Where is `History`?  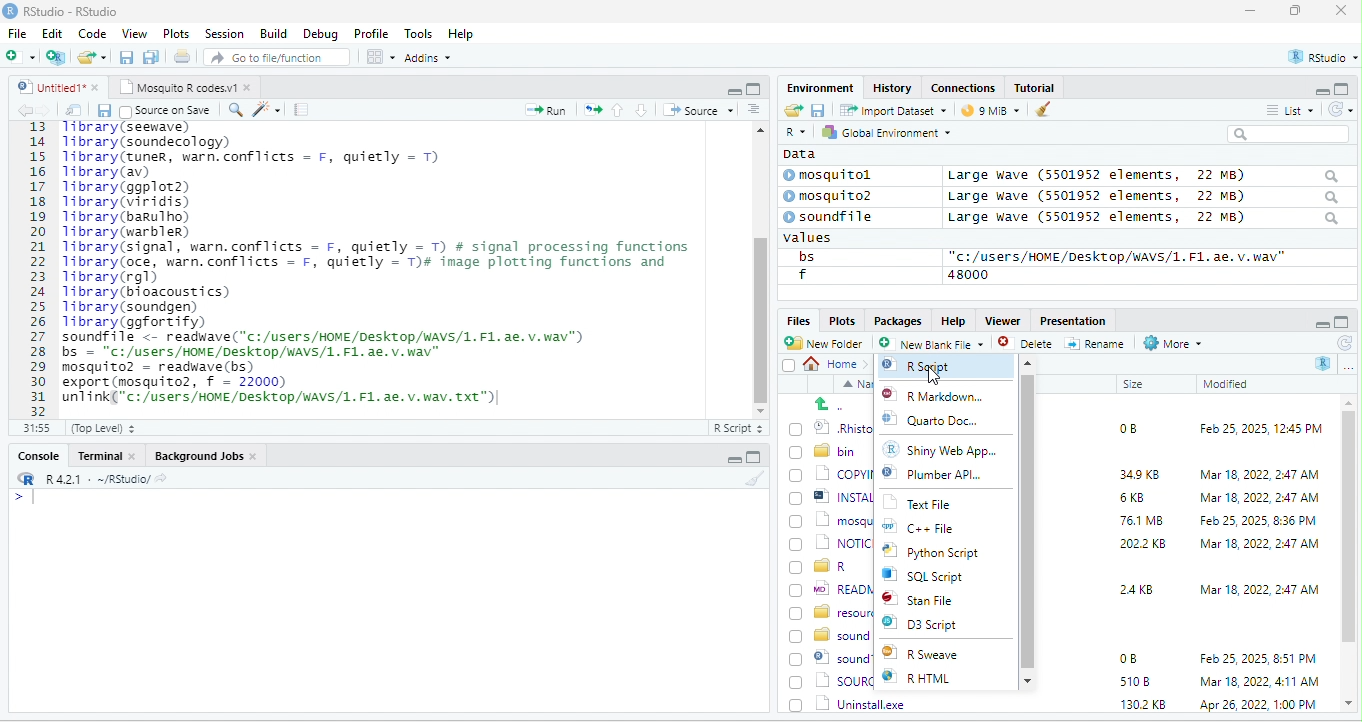
History is located at coordinates (893, 87).